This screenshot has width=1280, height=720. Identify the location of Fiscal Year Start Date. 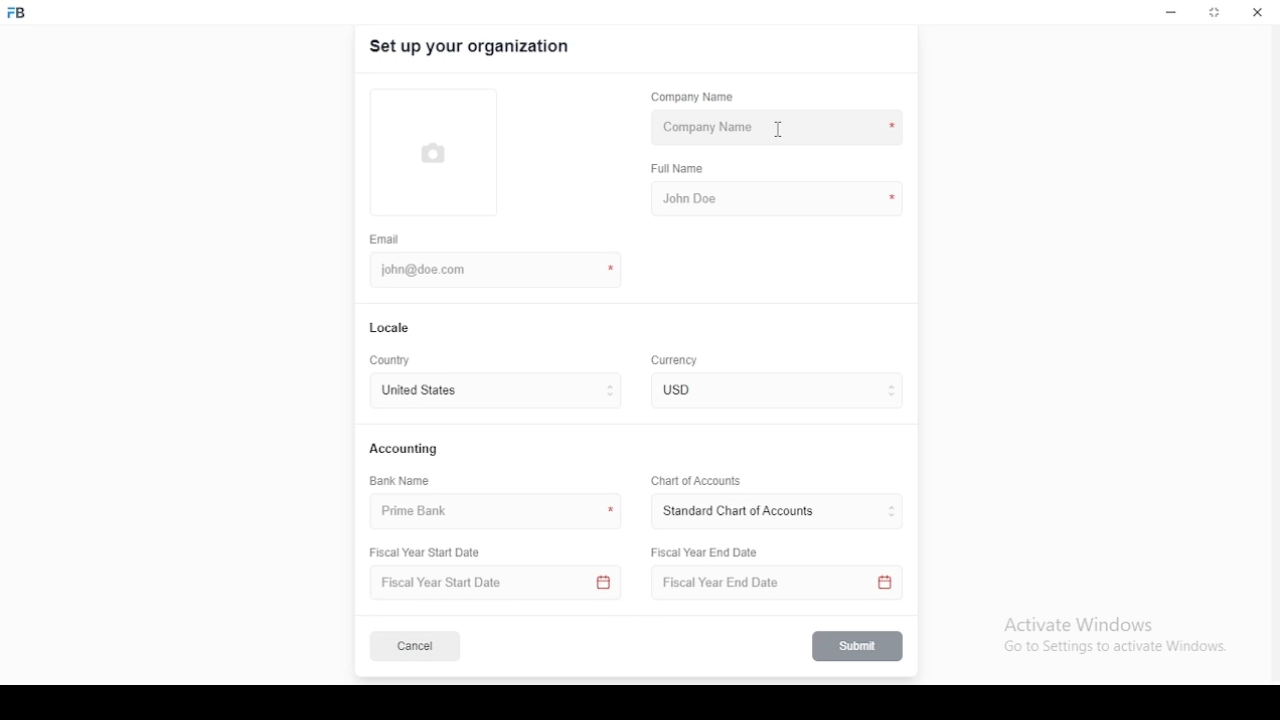
(498, 583).